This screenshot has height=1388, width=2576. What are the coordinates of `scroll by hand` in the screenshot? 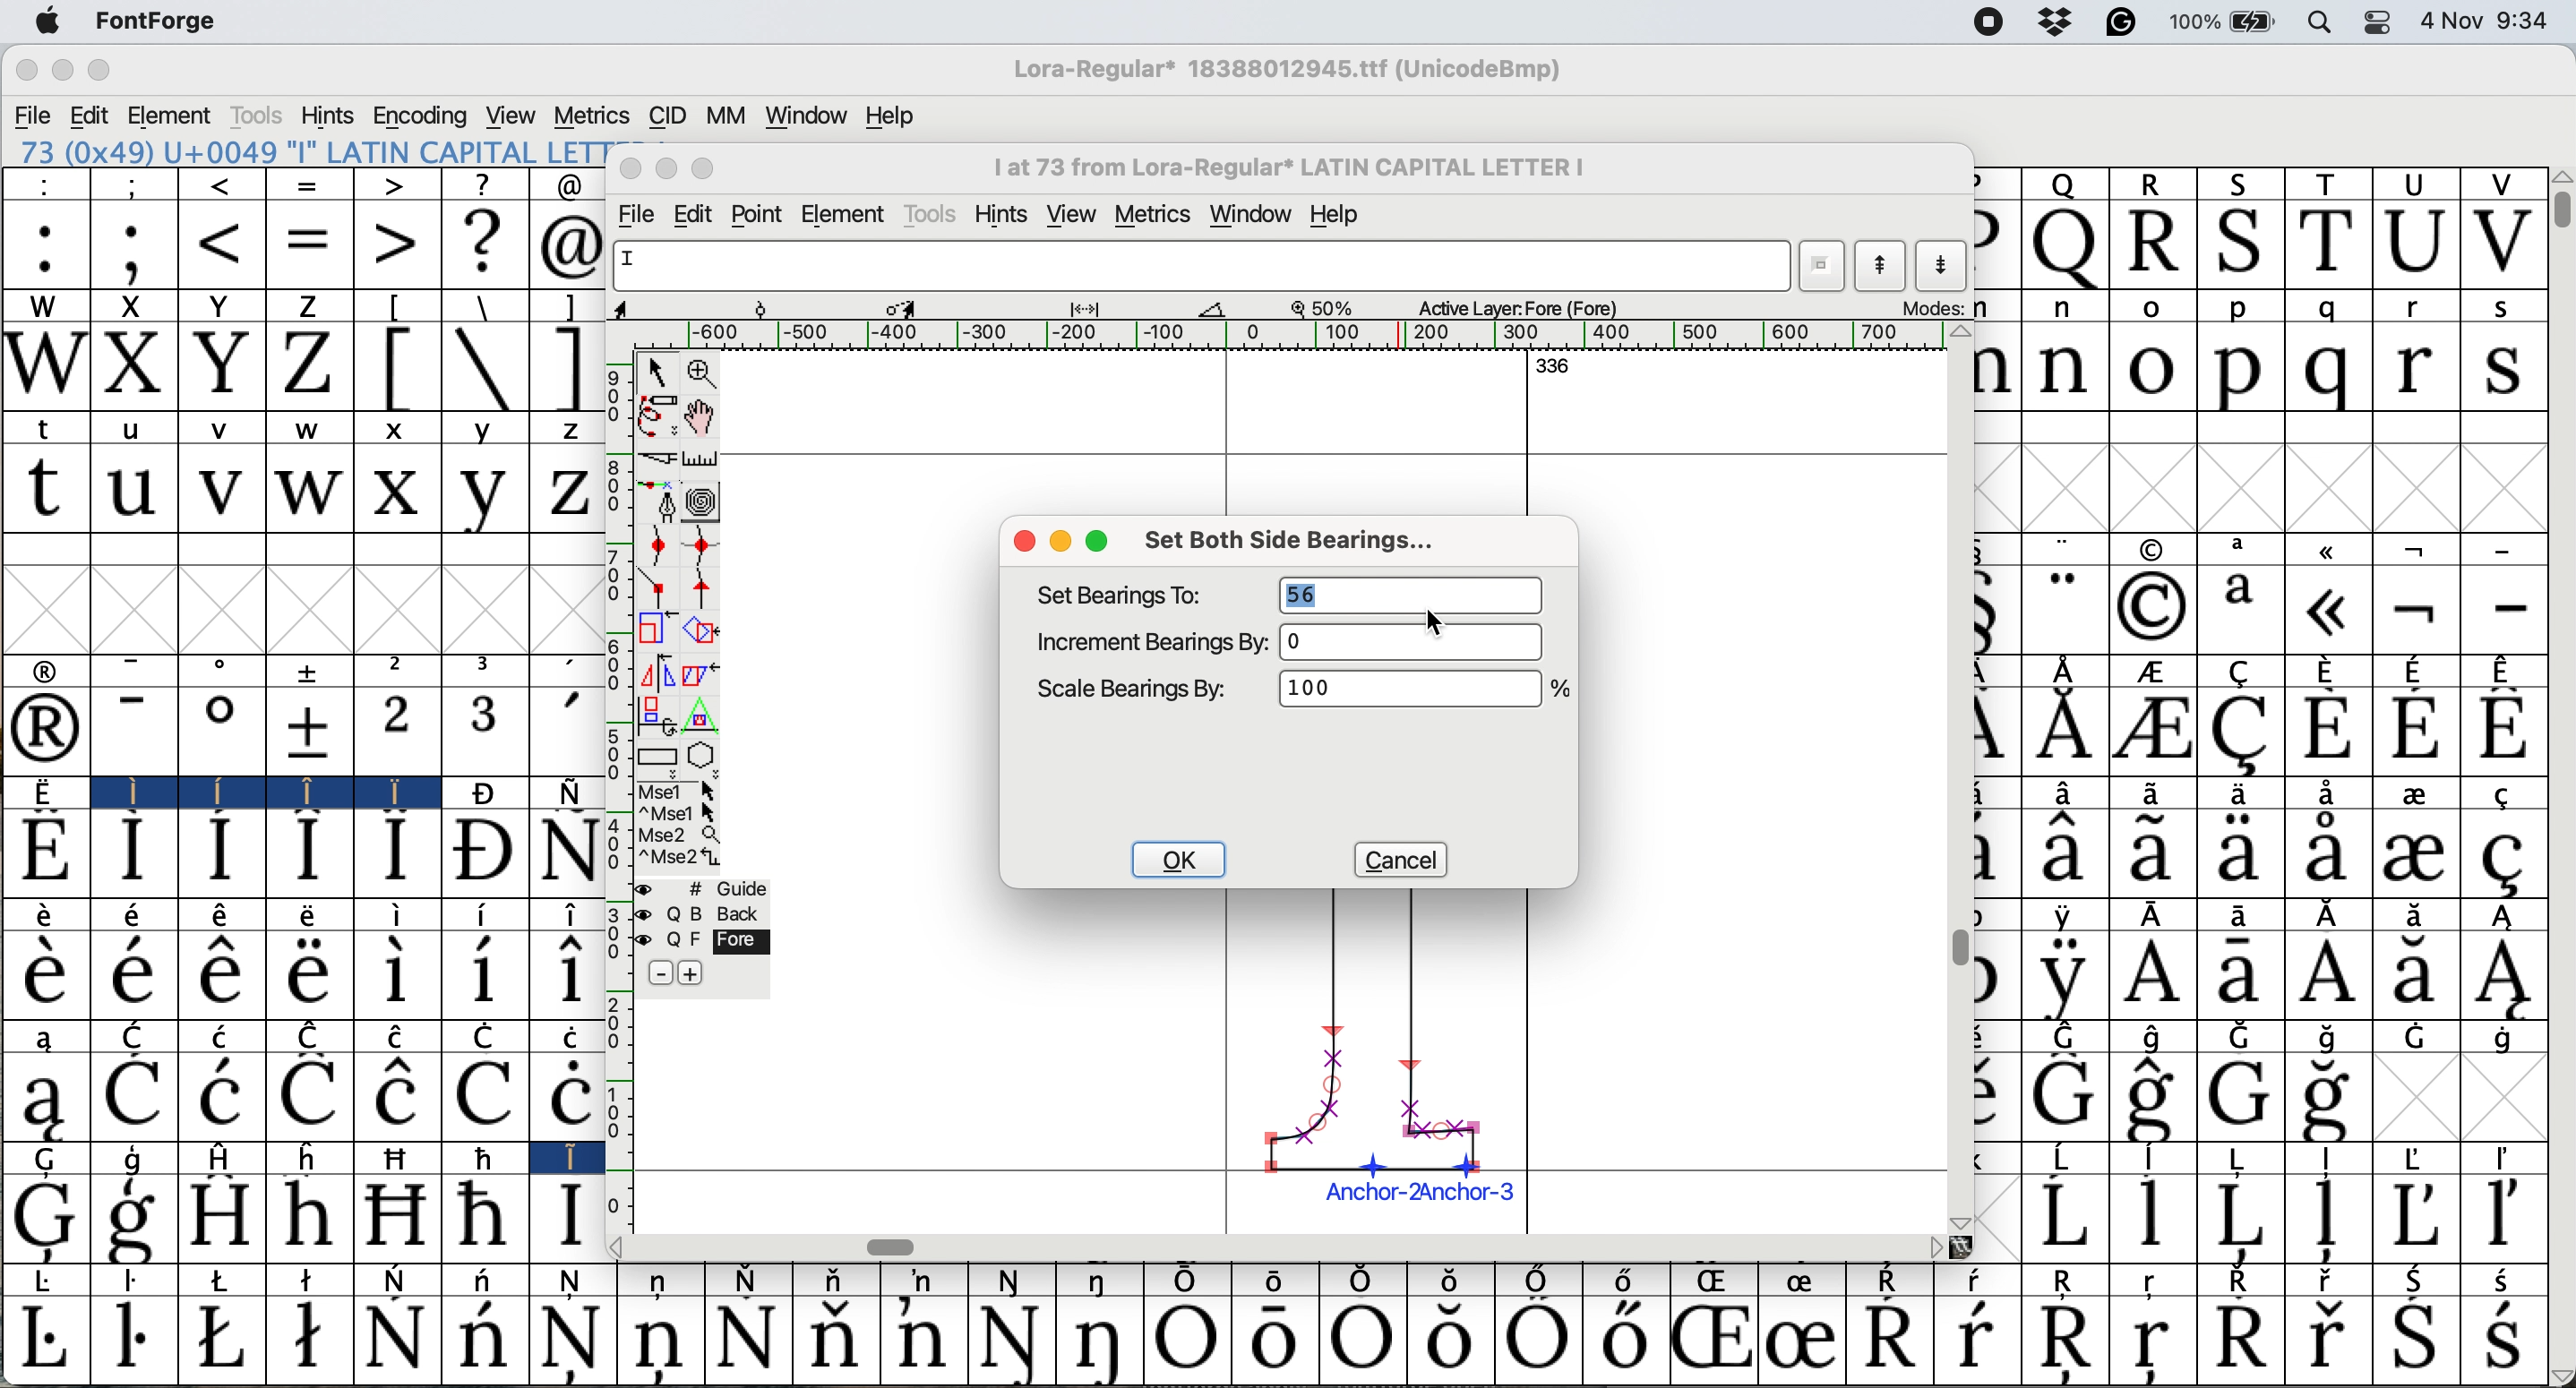 It's located at (702, 416).